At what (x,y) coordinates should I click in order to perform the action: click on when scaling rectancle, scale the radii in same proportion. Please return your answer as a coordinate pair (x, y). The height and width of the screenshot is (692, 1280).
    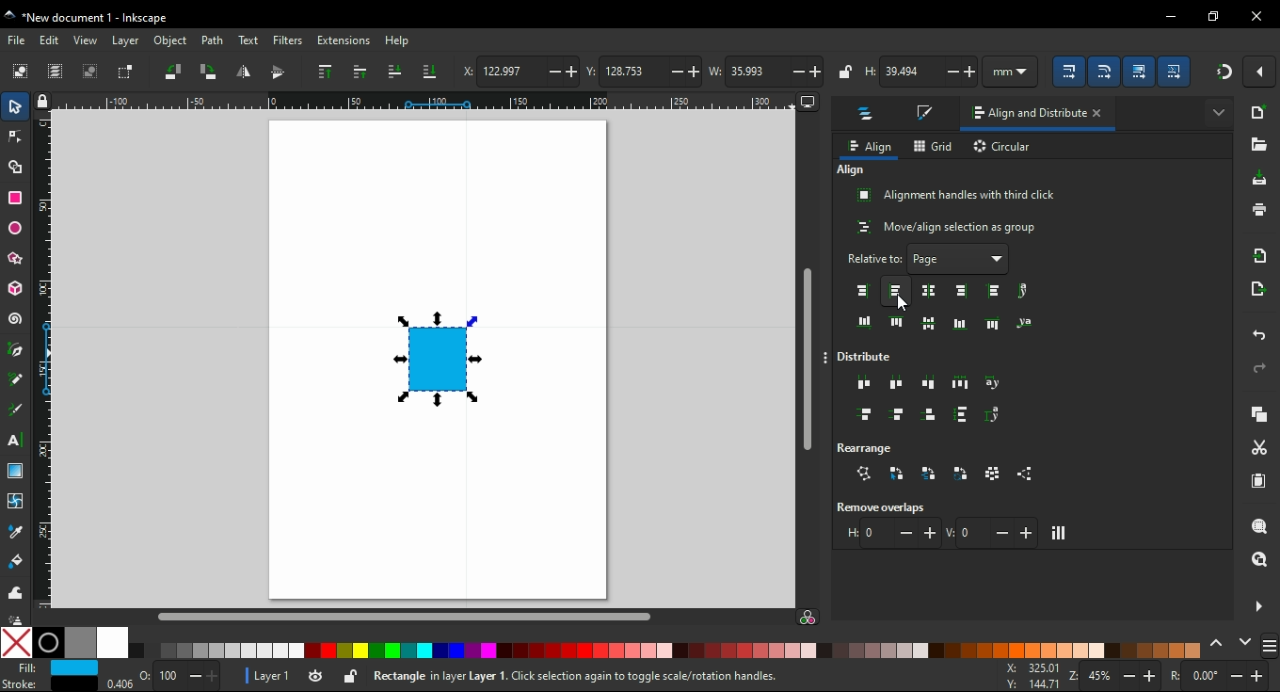
    Looking at the image, I should click on (1103, 73).